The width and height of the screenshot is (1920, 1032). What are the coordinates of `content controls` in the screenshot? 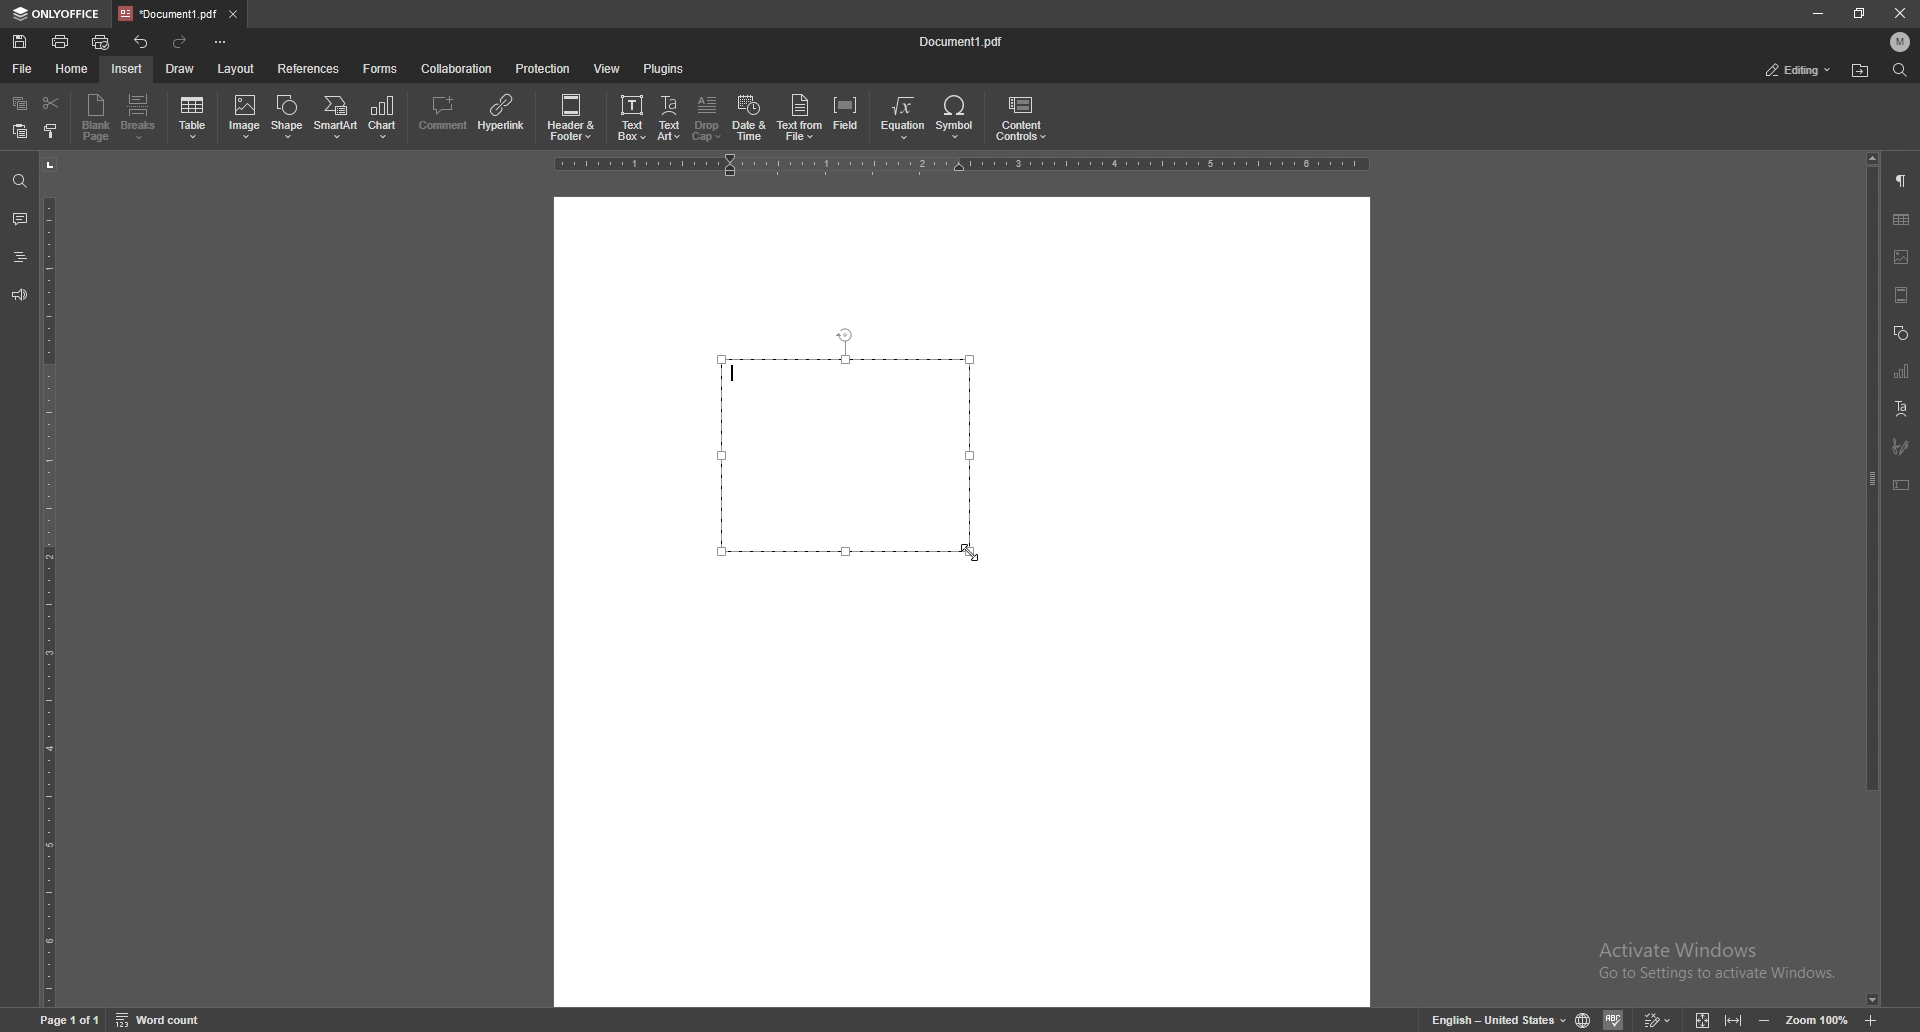 It's located at (1020, 119).